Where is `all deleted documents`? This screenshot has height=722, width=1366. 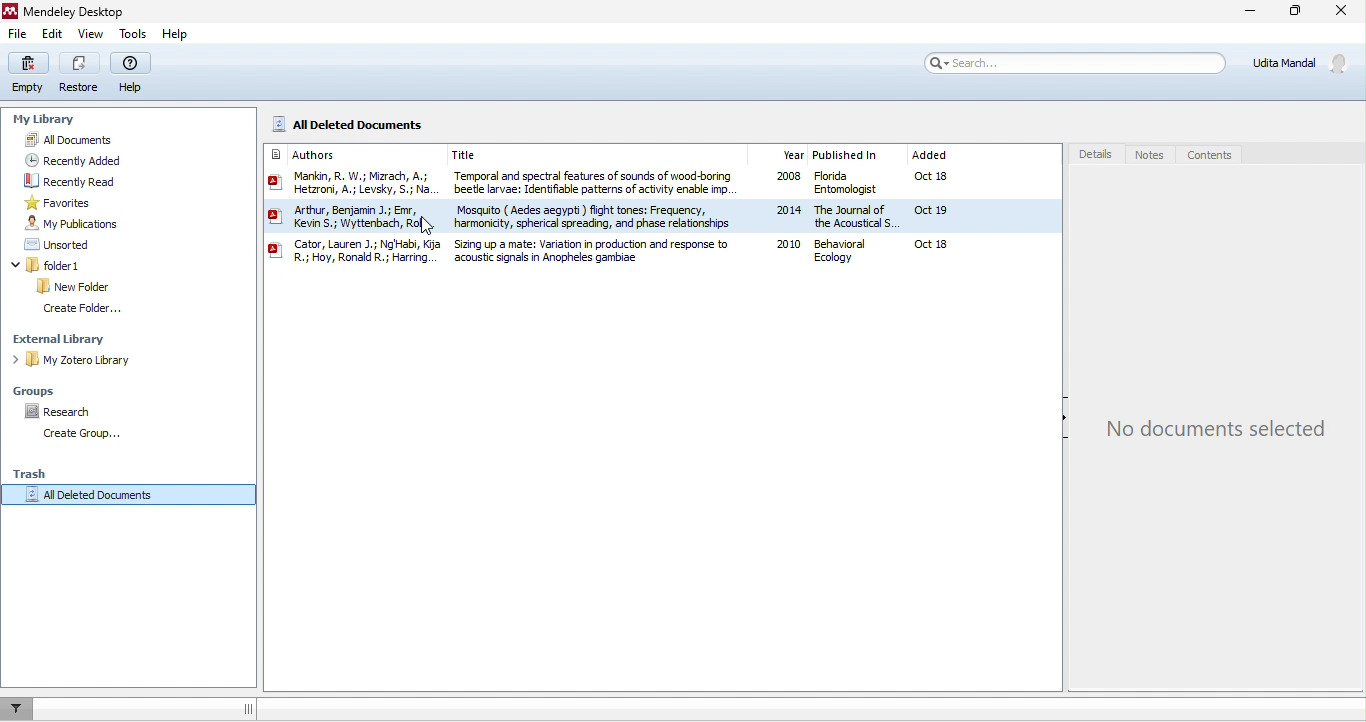
all deleted documents is located at coordinates (357, 124).